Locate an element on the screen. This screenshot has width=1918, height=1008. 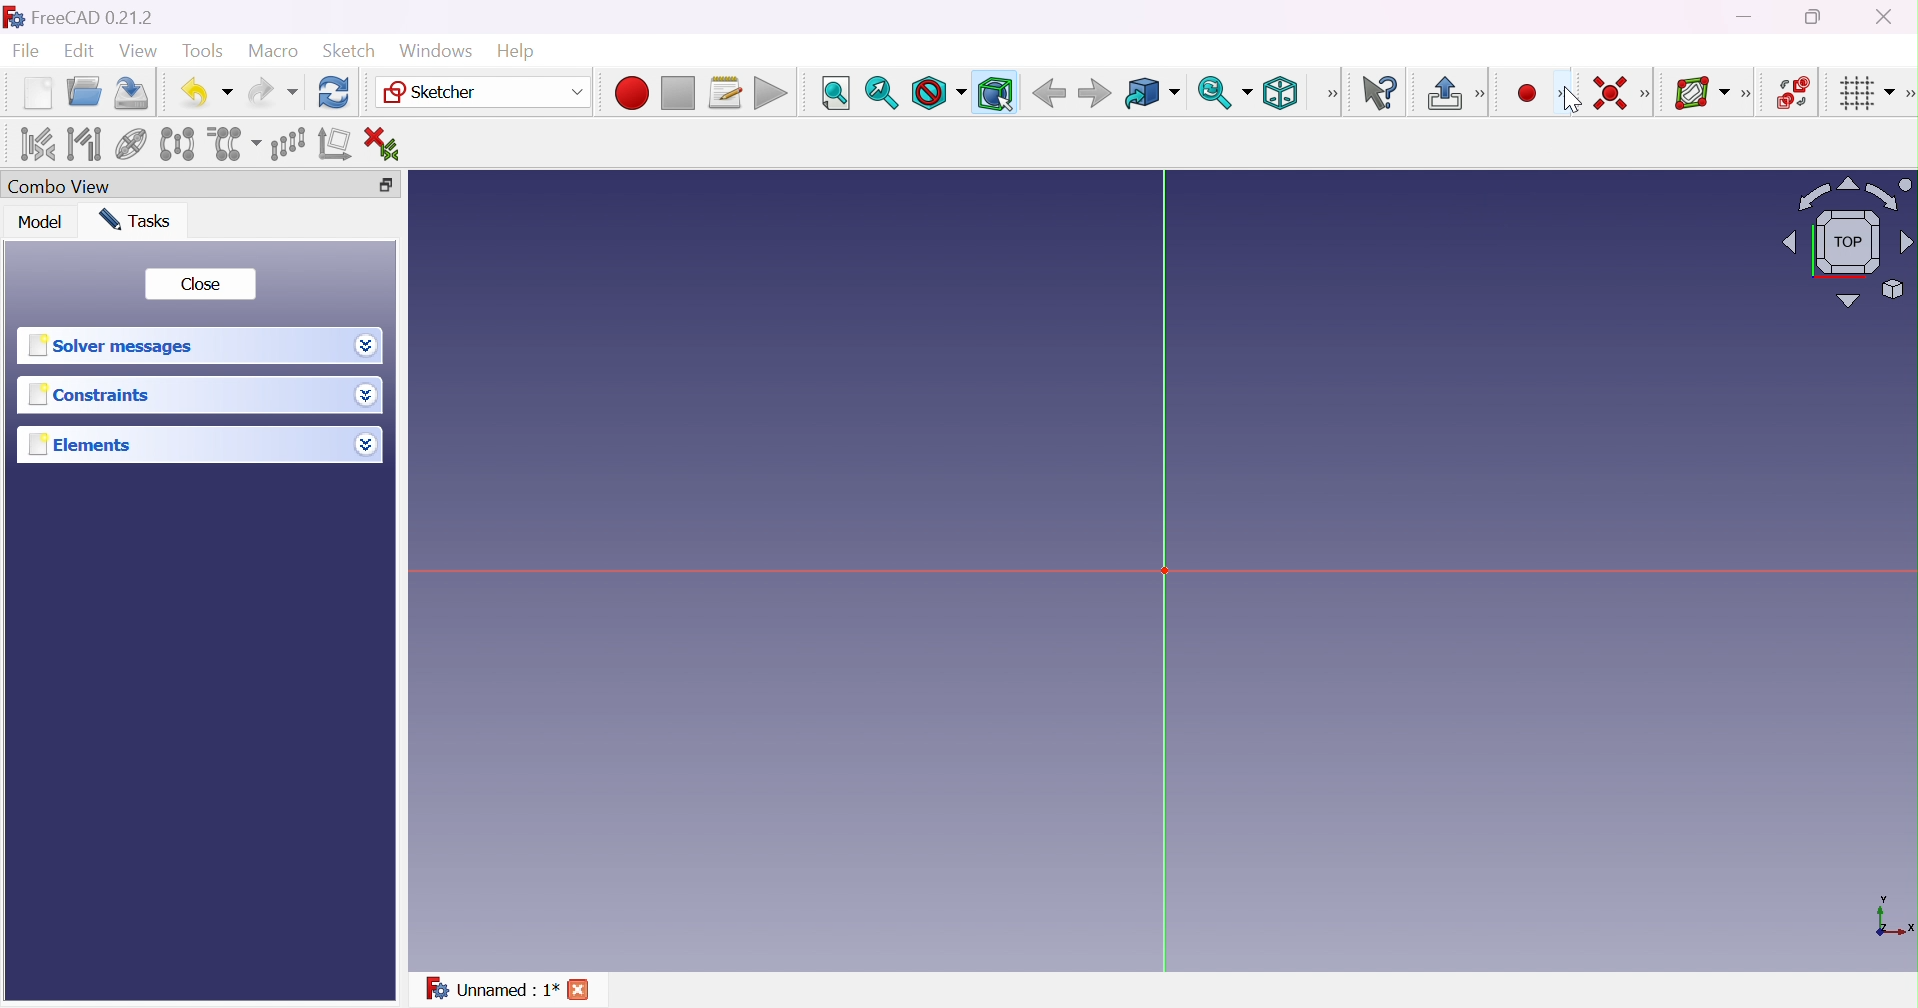
Sketcher edit mode is located at coordinates (1482, 95).